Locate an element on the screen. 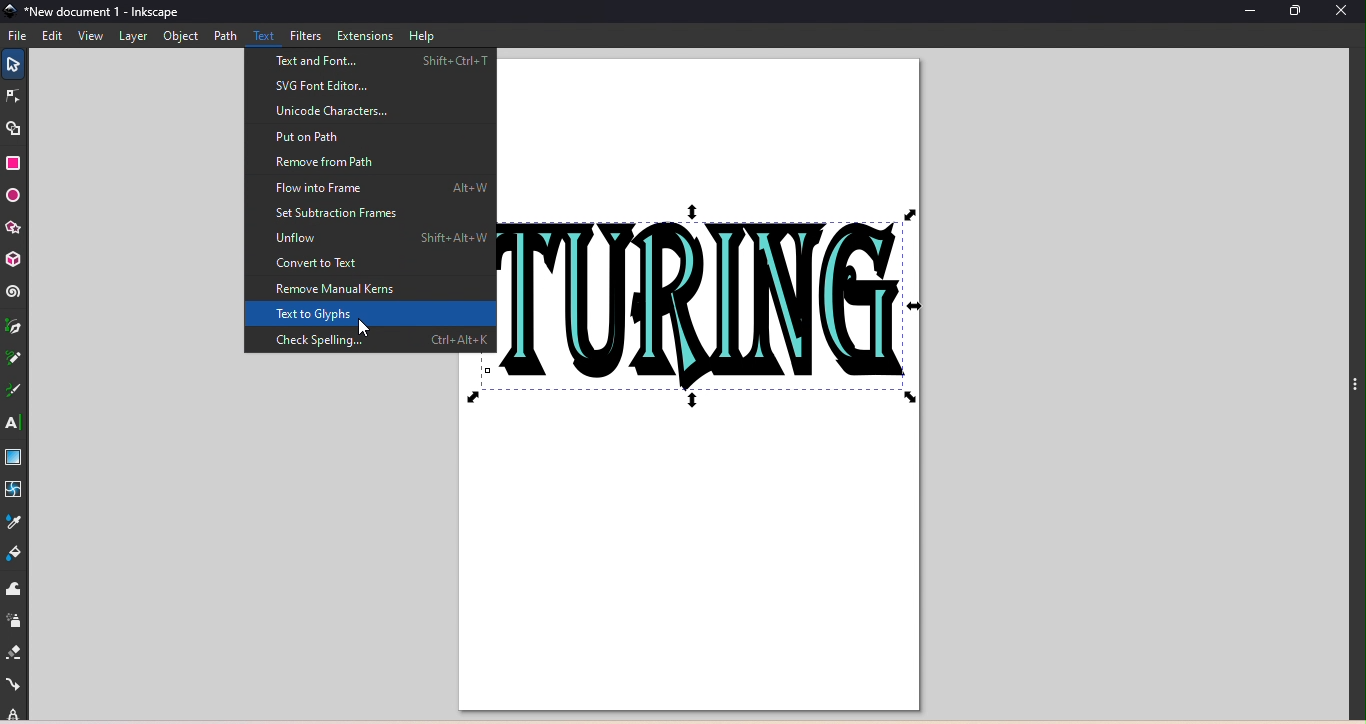 This screenshot has width=1366, height=724. Remove manual kerns is located at coordinates (369, 291).